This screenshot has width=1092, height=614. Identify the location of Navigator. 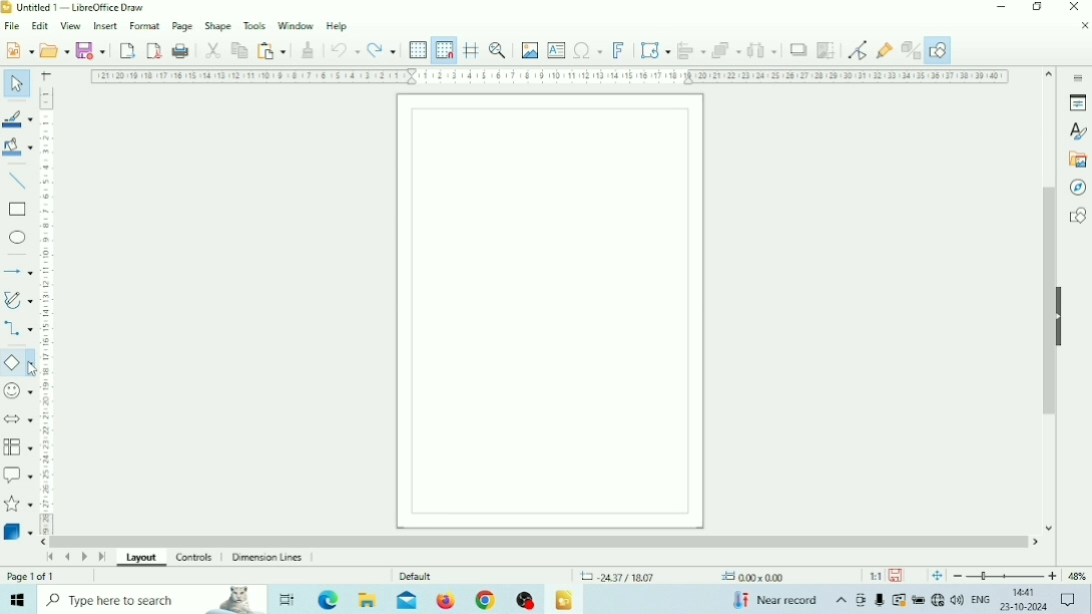
(1076, 188).